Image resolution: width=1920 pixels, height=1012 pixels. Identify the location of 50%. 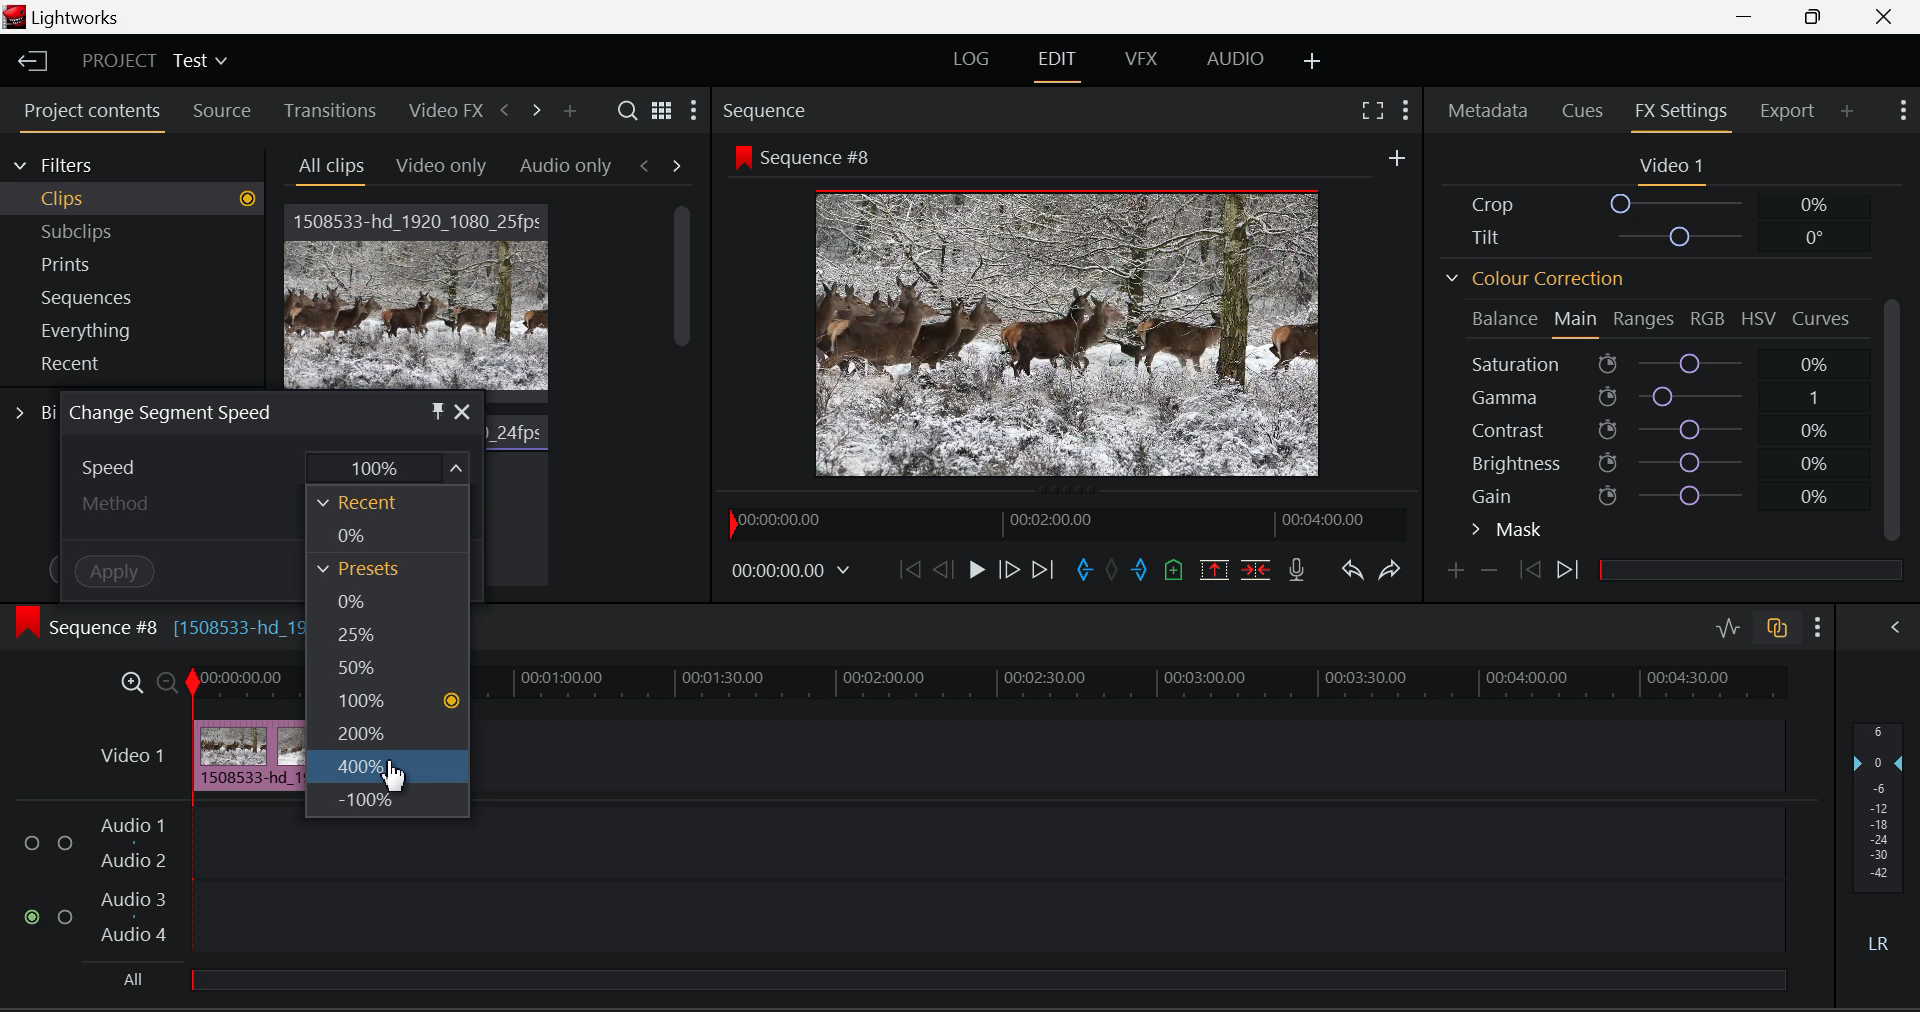
(383, 669).